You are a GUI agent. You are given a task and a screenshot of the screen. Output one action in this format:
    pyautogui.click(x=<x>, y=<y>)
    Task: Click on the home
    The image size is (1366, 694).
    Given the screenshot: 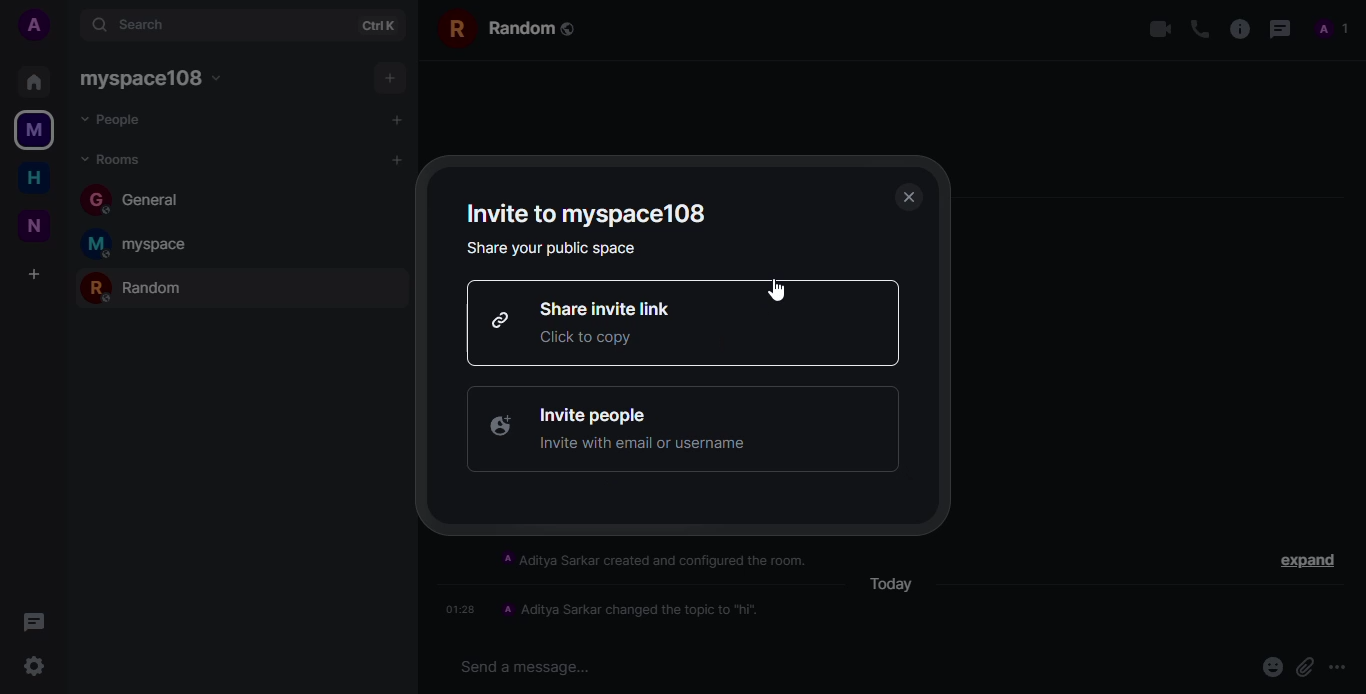 What is the action you would take?
    pyautogui.click(x=32, y=82)
    